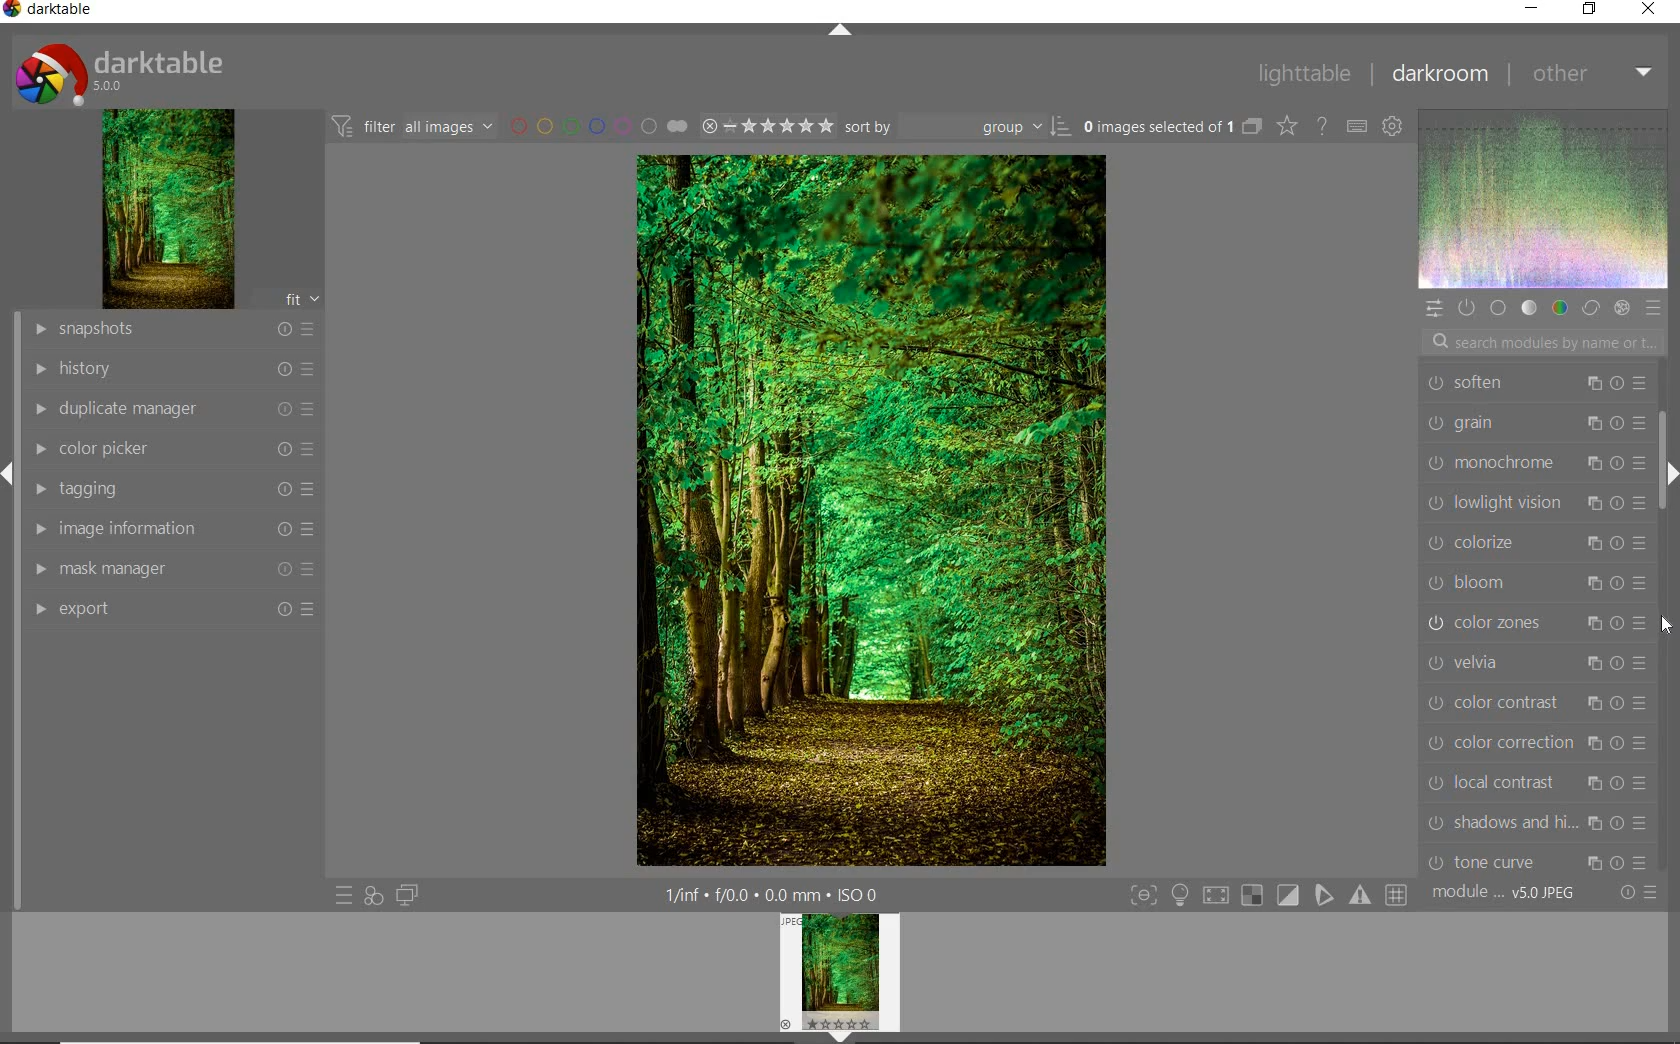 Image resolution: width=1680 pixels, height=1044 pixels. What do you see at coordinates (1562, 308) in the screenshot?
I see `COLOR` at bounding box center [1562, 308].